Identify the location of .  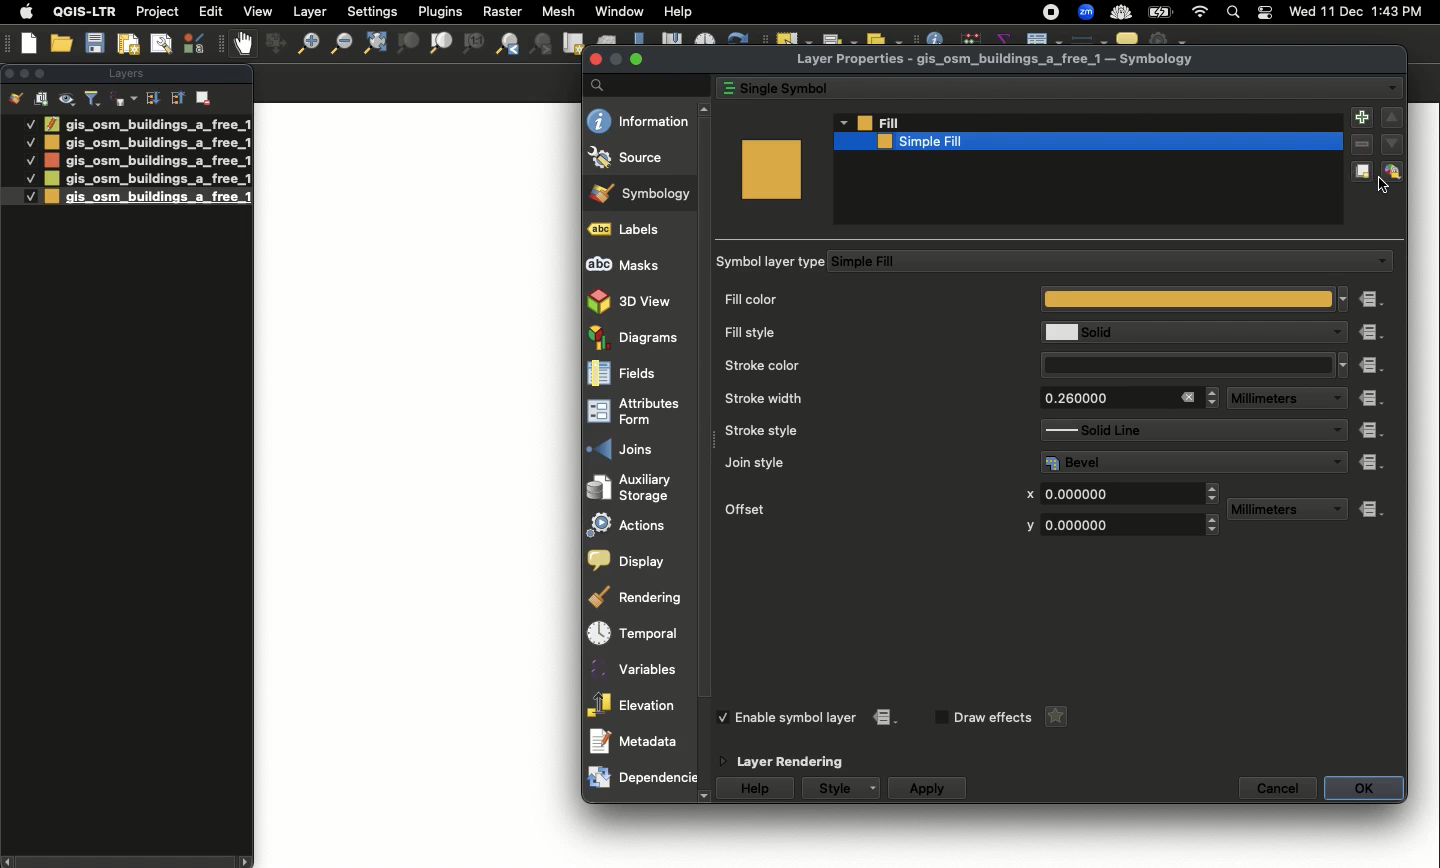
(1086, 12).